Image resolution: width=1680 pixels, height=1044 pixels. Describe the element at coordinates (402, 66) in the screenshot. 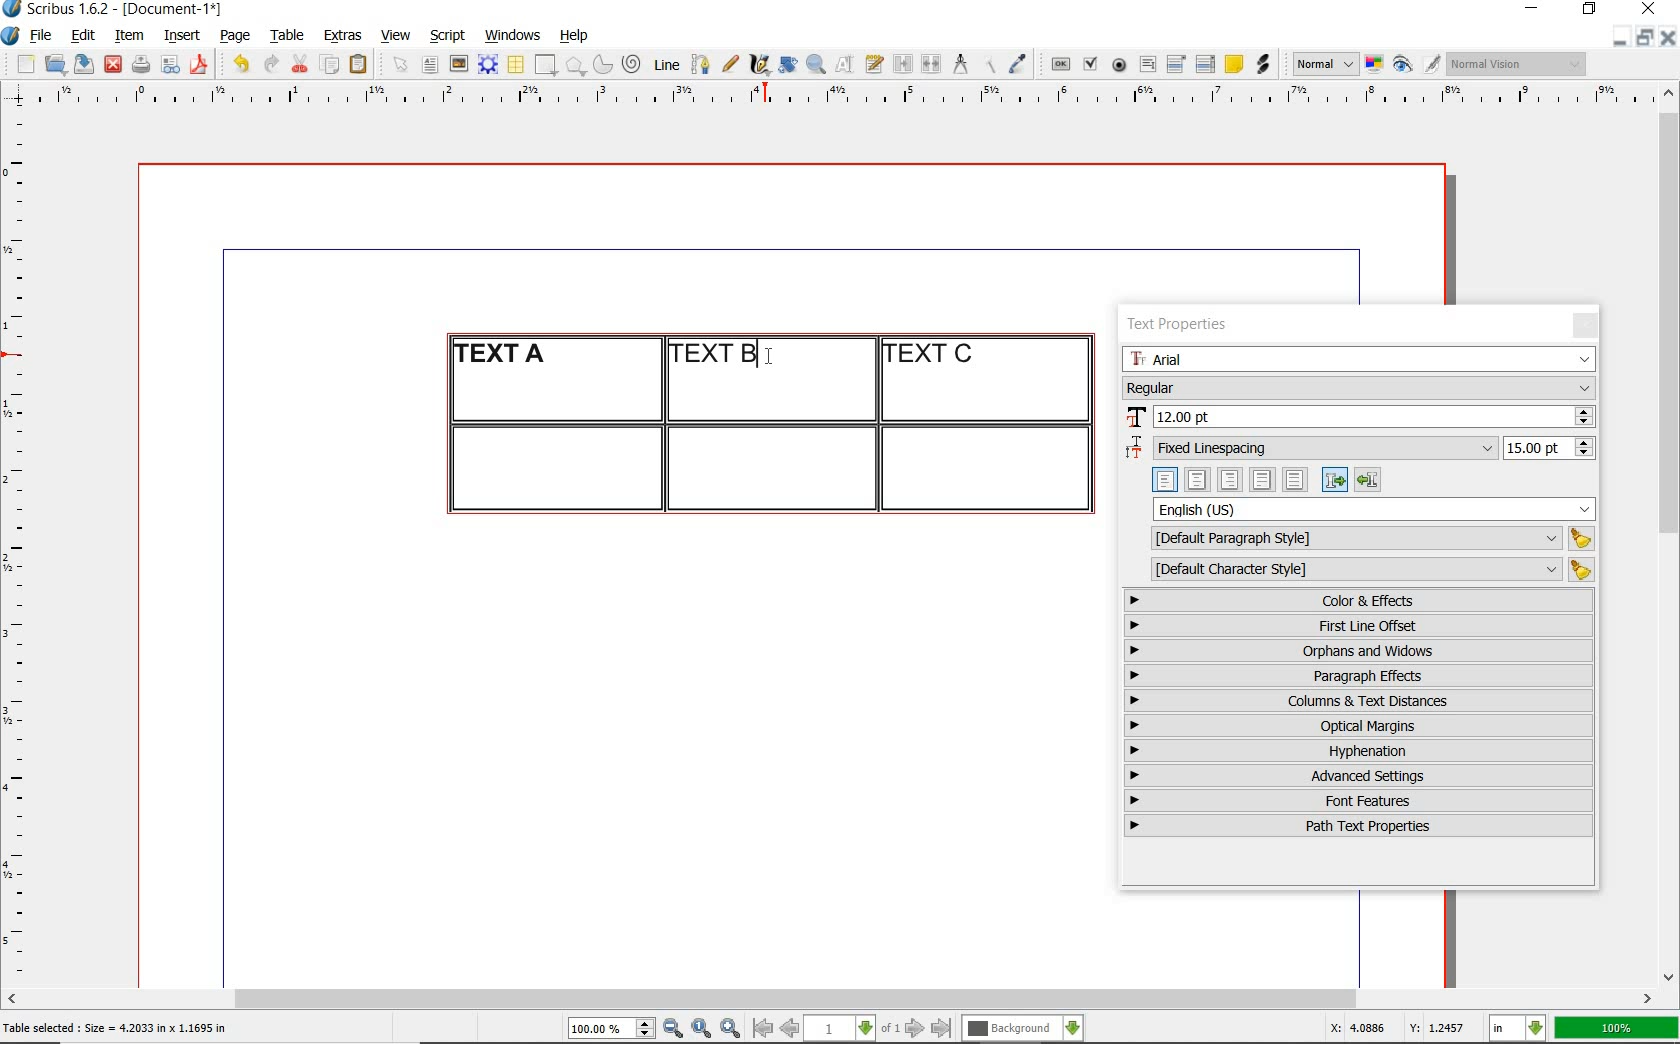

I see `select` at that location.